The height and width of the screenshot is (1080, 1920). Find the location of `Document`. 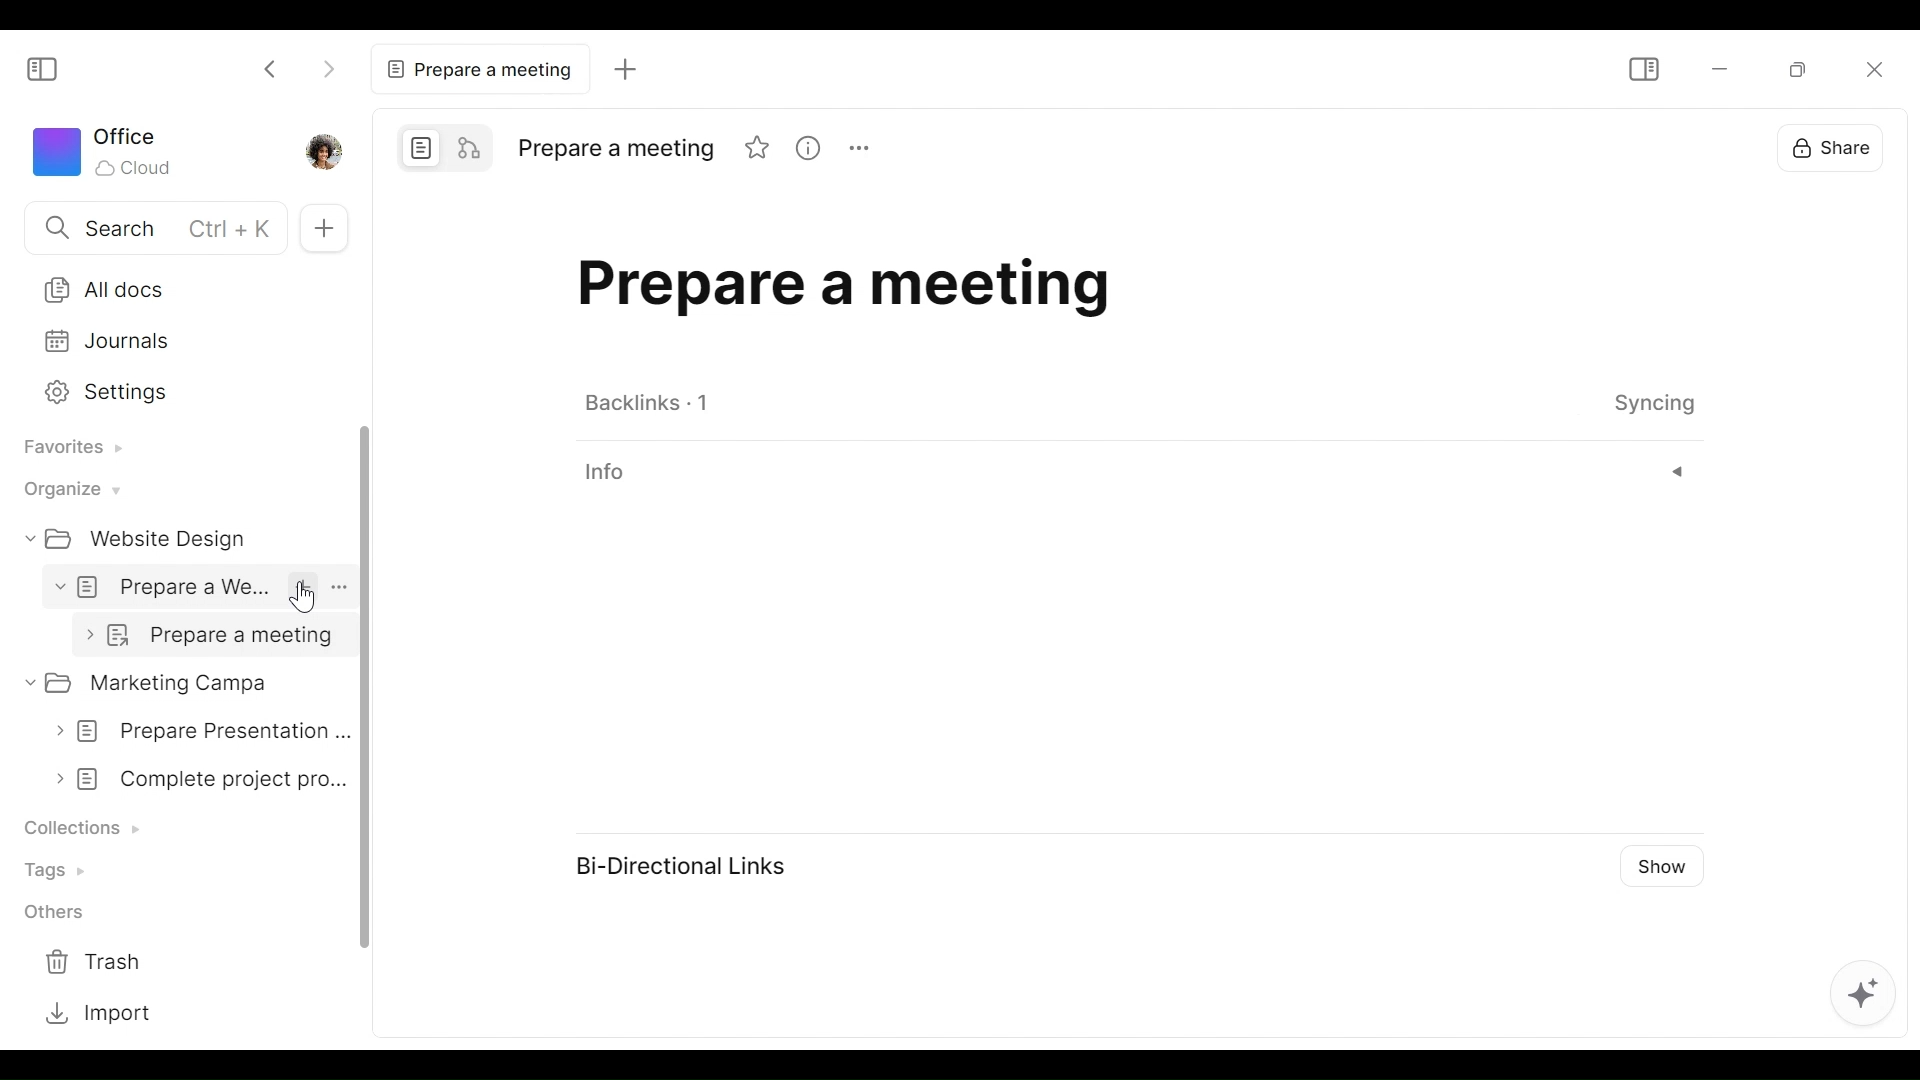

Document is located at coordinates (194, 780).